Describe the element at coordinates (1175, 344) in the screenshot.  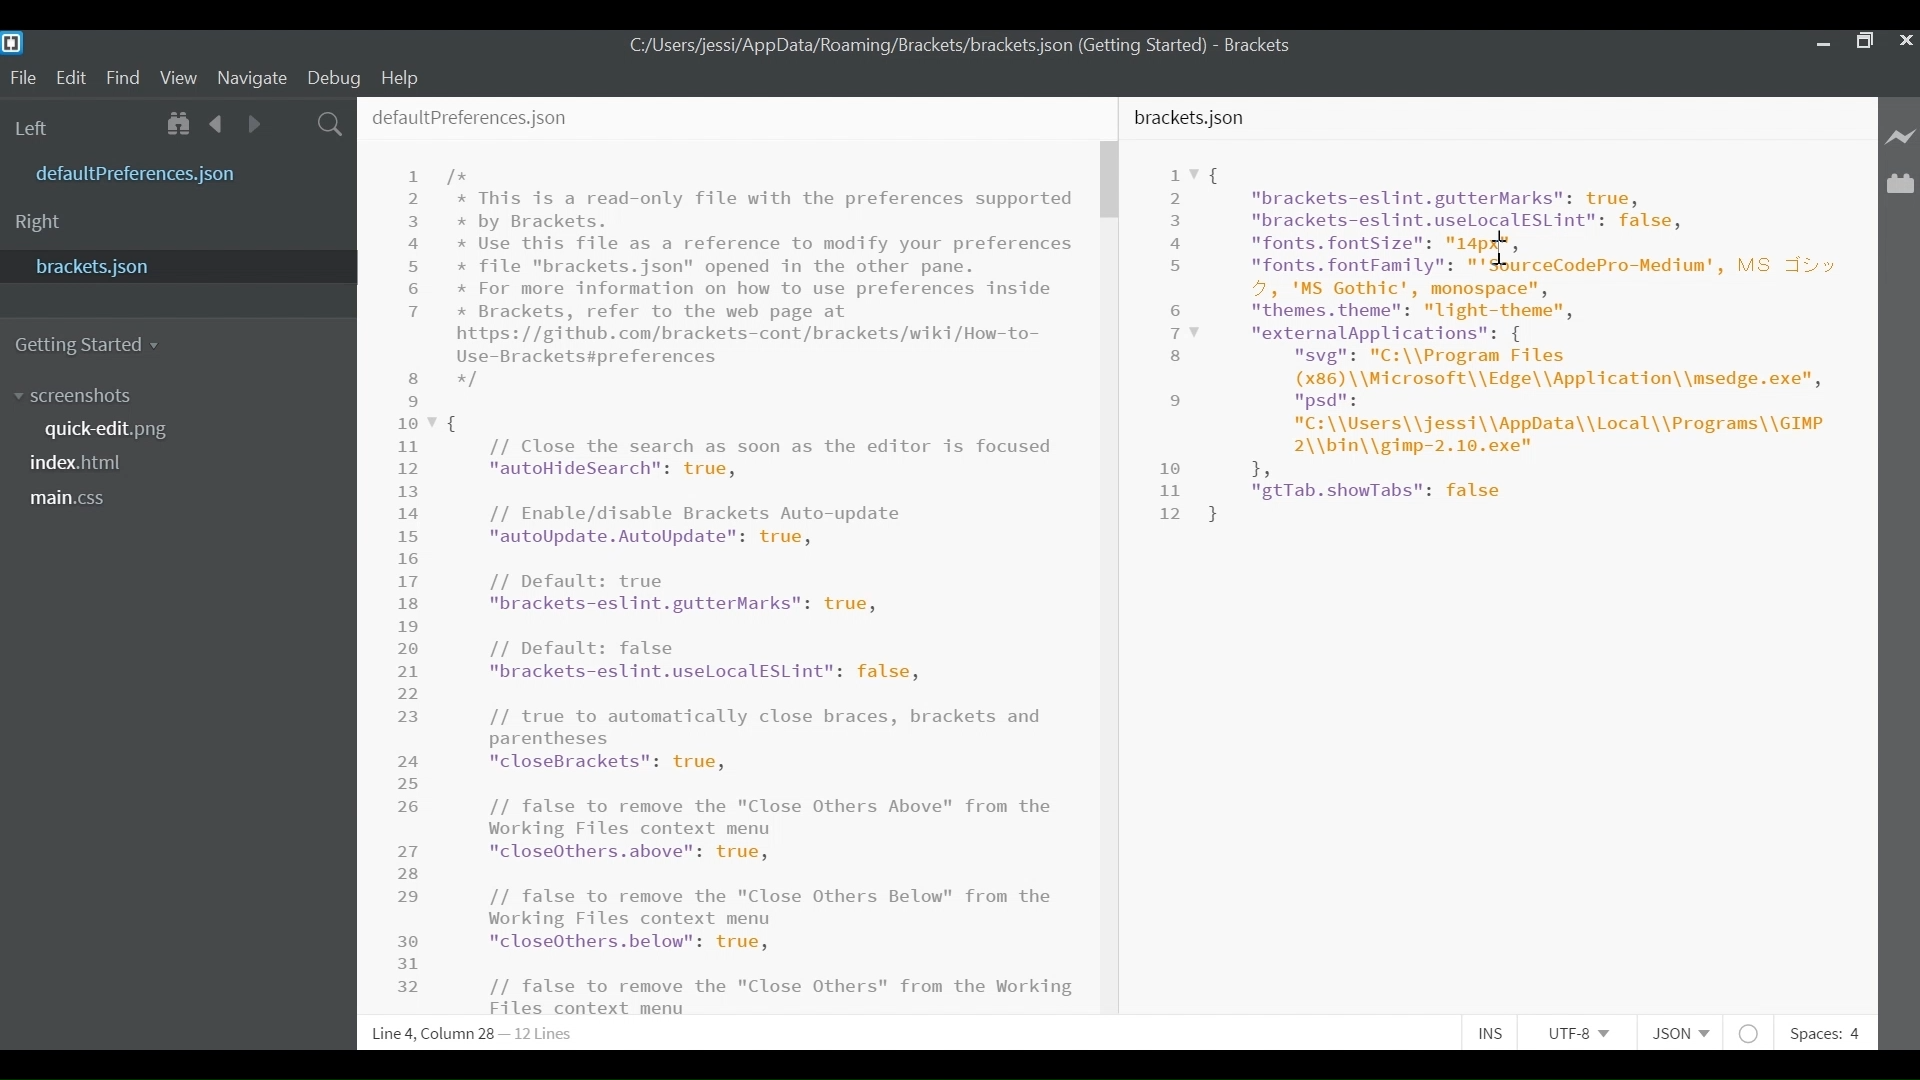
I see `Line Number` at that location.